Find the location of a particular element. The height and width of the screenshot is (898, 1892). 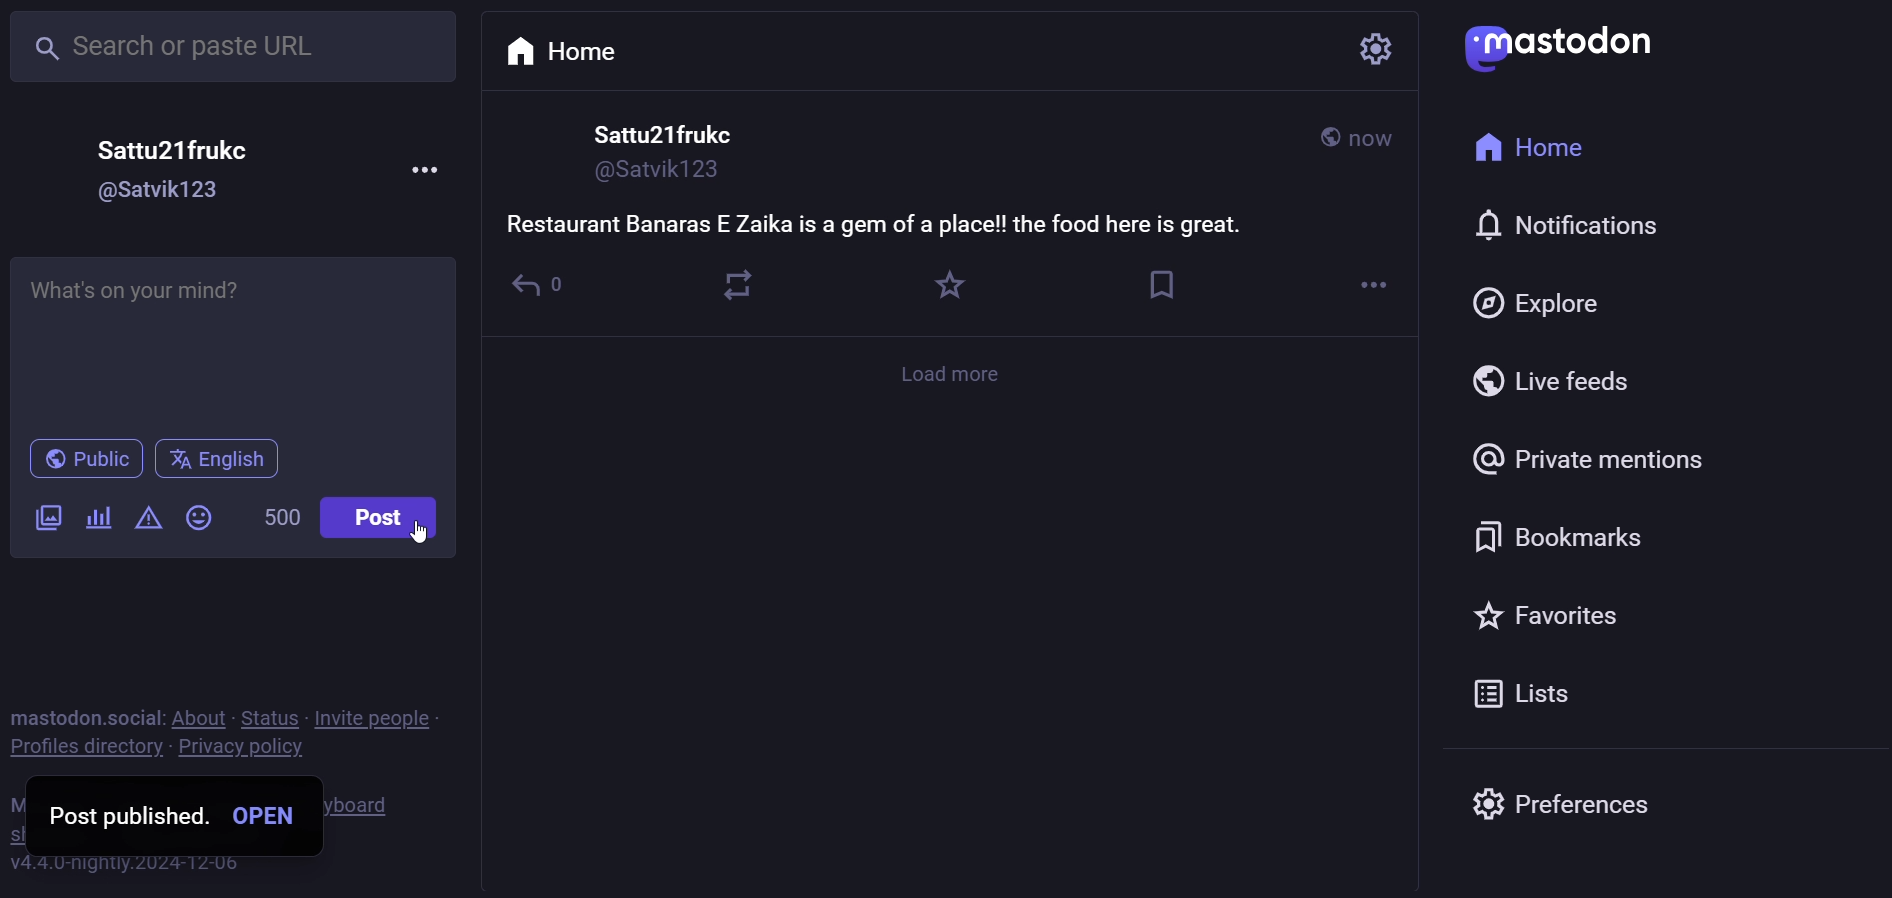

recommendation posted is located at coordinates (887, 227).